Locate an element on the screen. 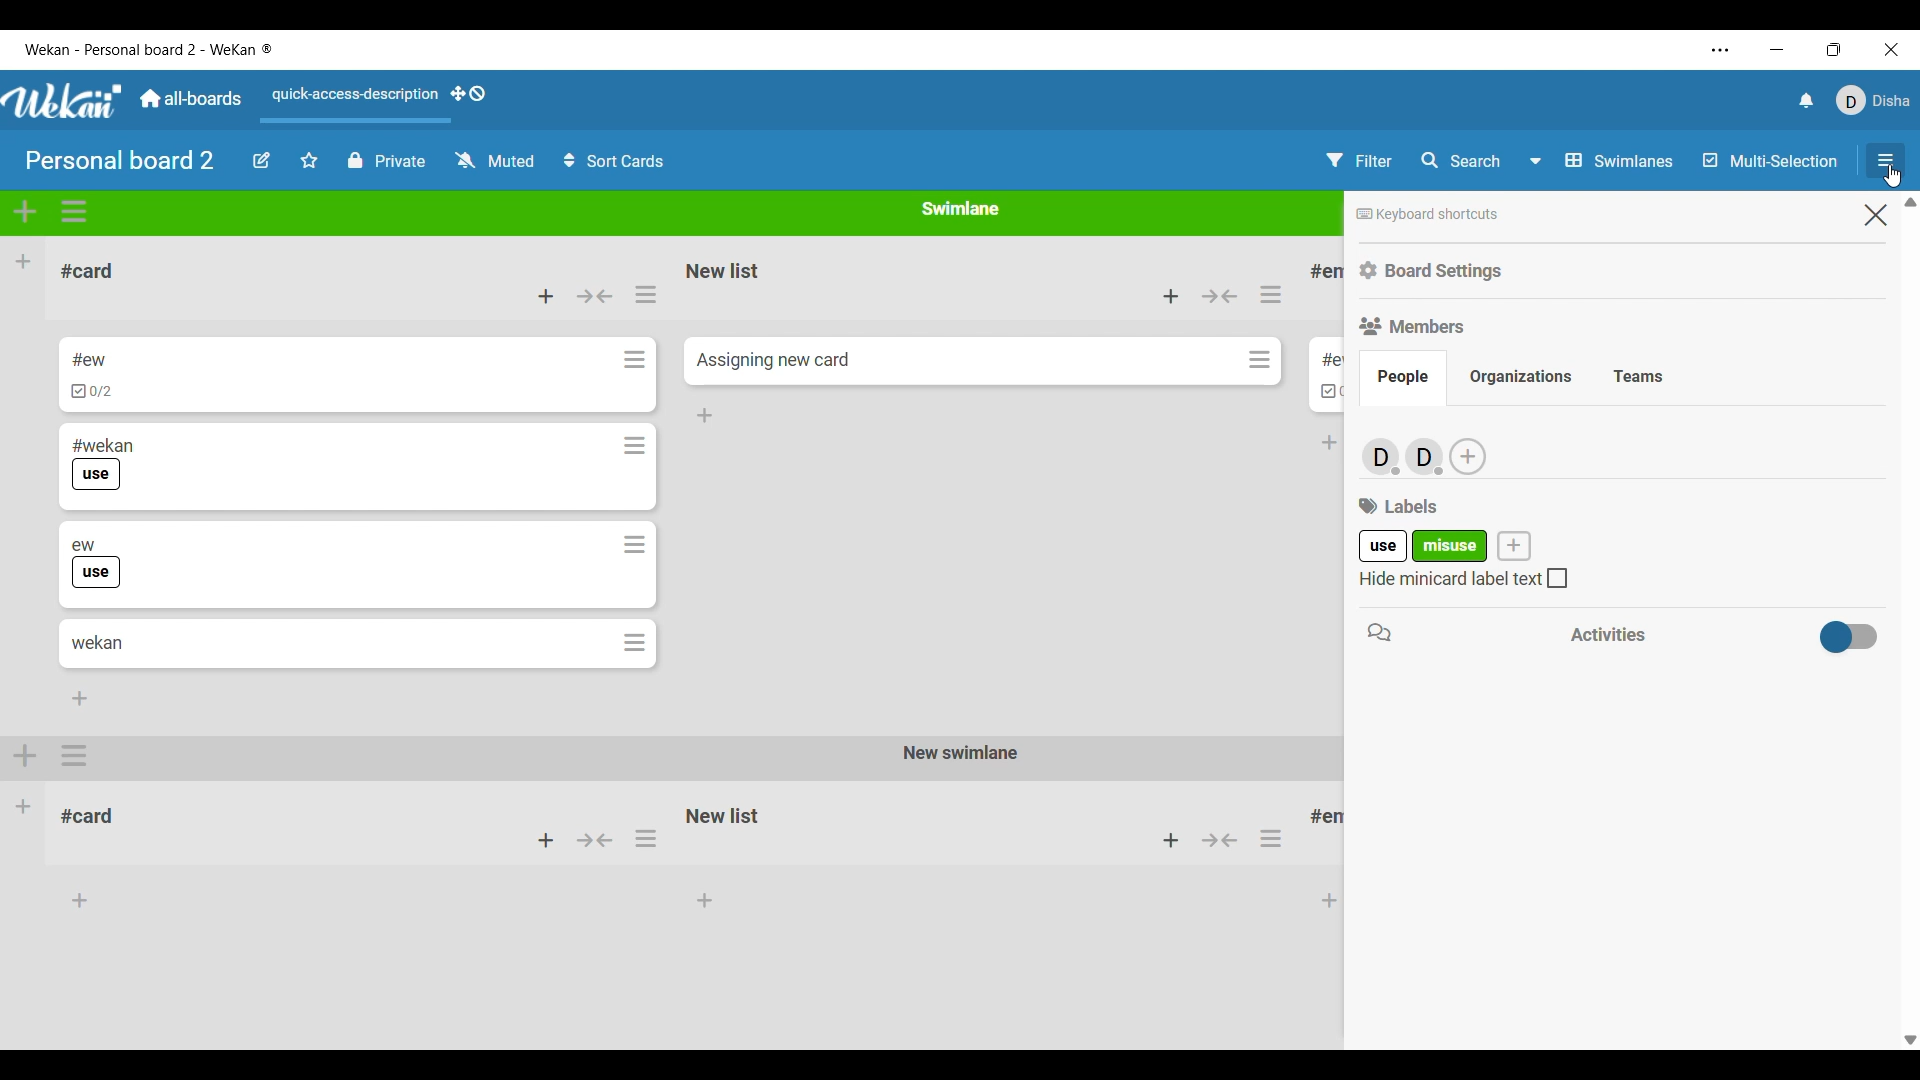  Show desktop drag handles is located at coordinates (468, 94).